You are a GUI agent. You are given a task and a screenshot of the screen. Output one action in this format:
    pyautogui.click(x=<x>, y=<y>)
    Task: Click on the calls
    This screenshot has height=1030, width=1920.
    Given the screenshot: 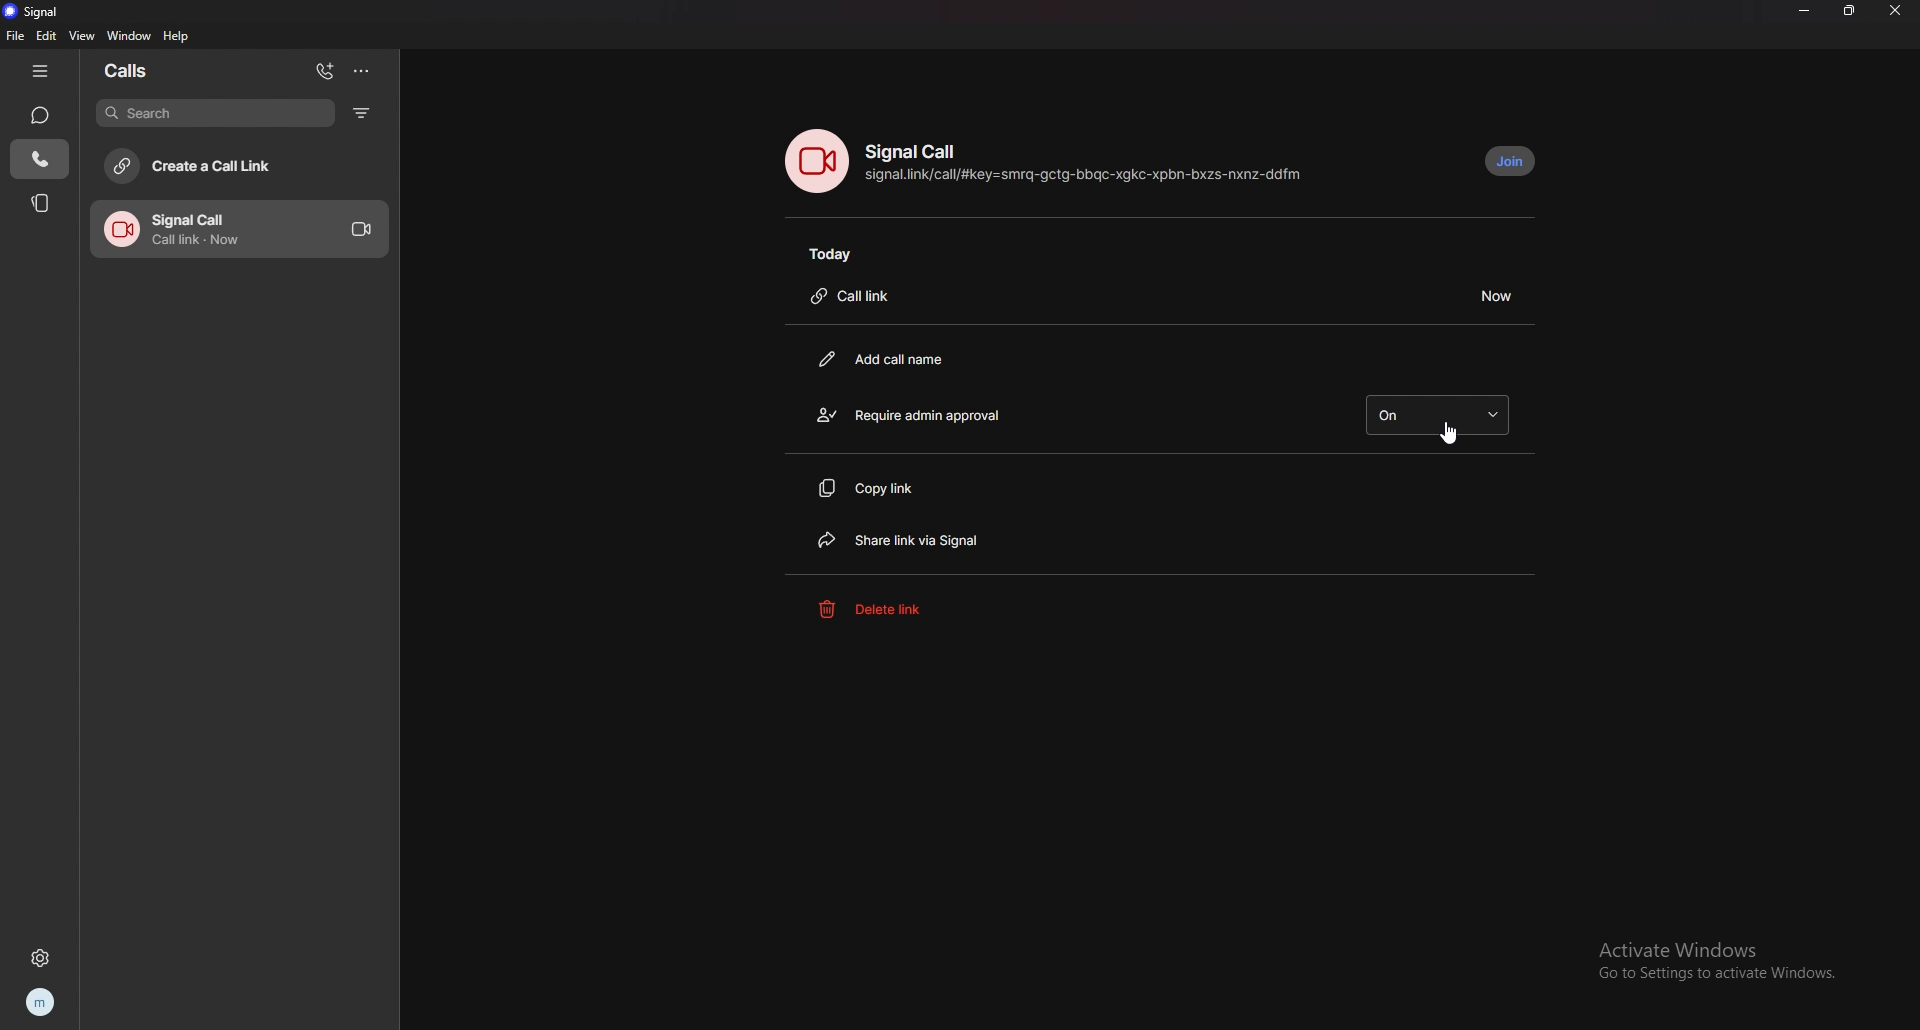 What is the action you would take?
    pyautogui.click(x=150, y=69)
    